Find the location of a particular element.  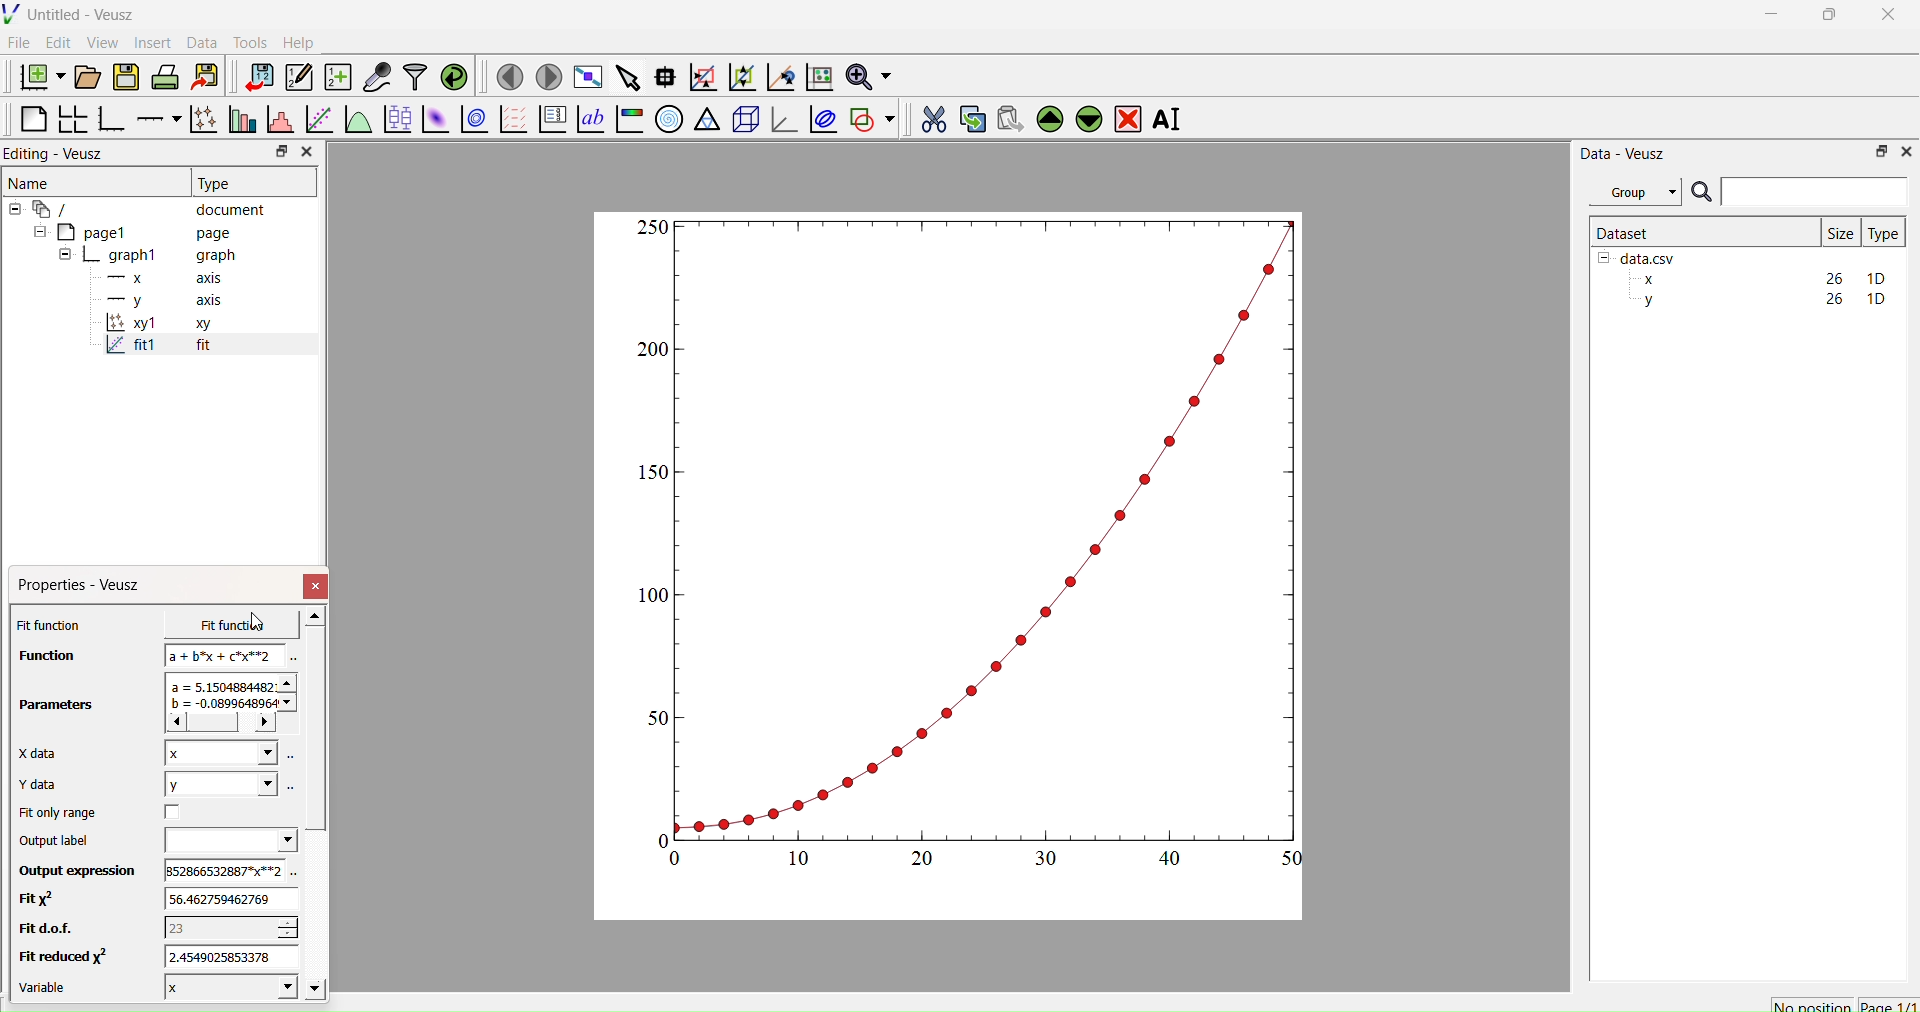

Restore Down is located at coordinates (1825, 17).